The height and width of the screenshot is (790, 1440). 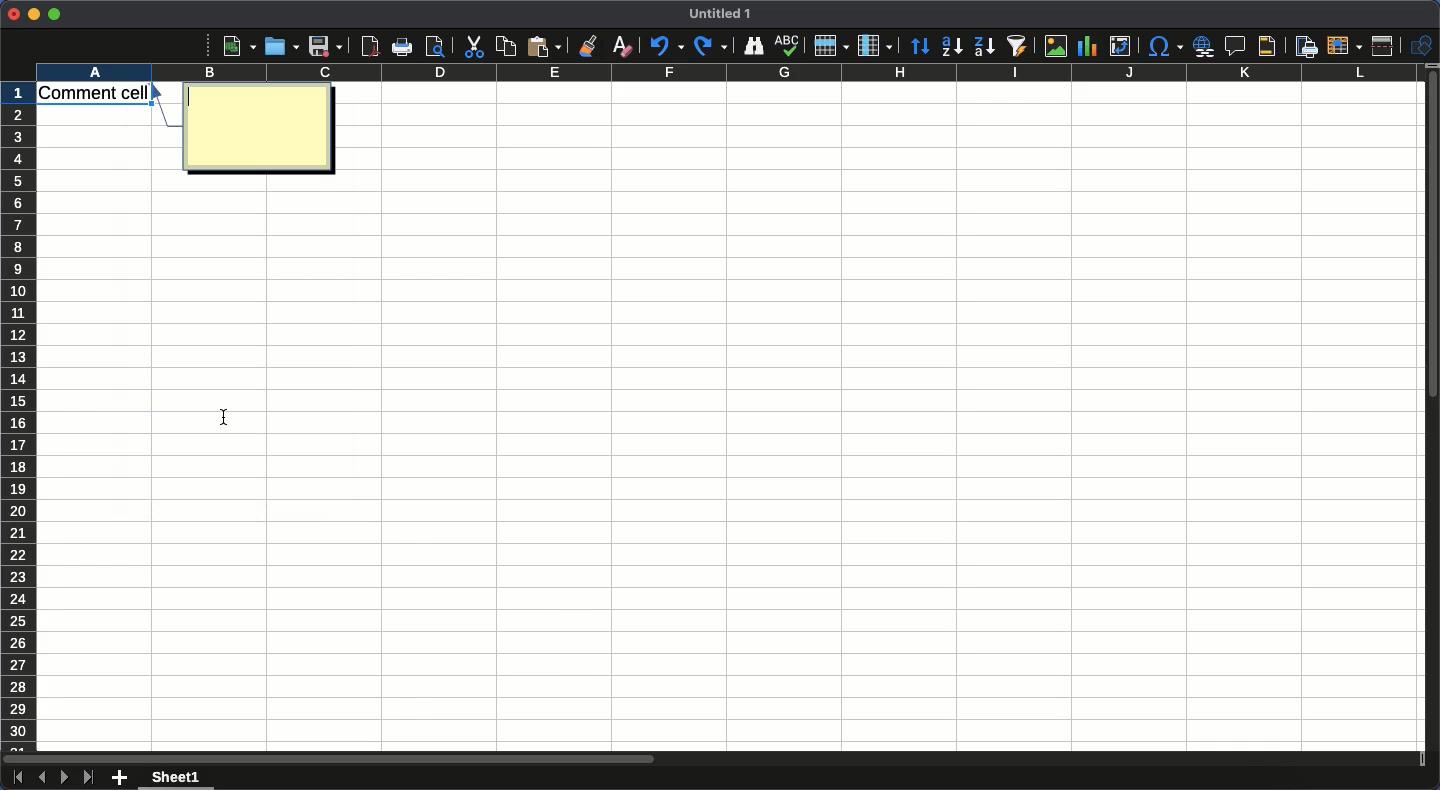 I want to click on More, so click(x=202, y=47).